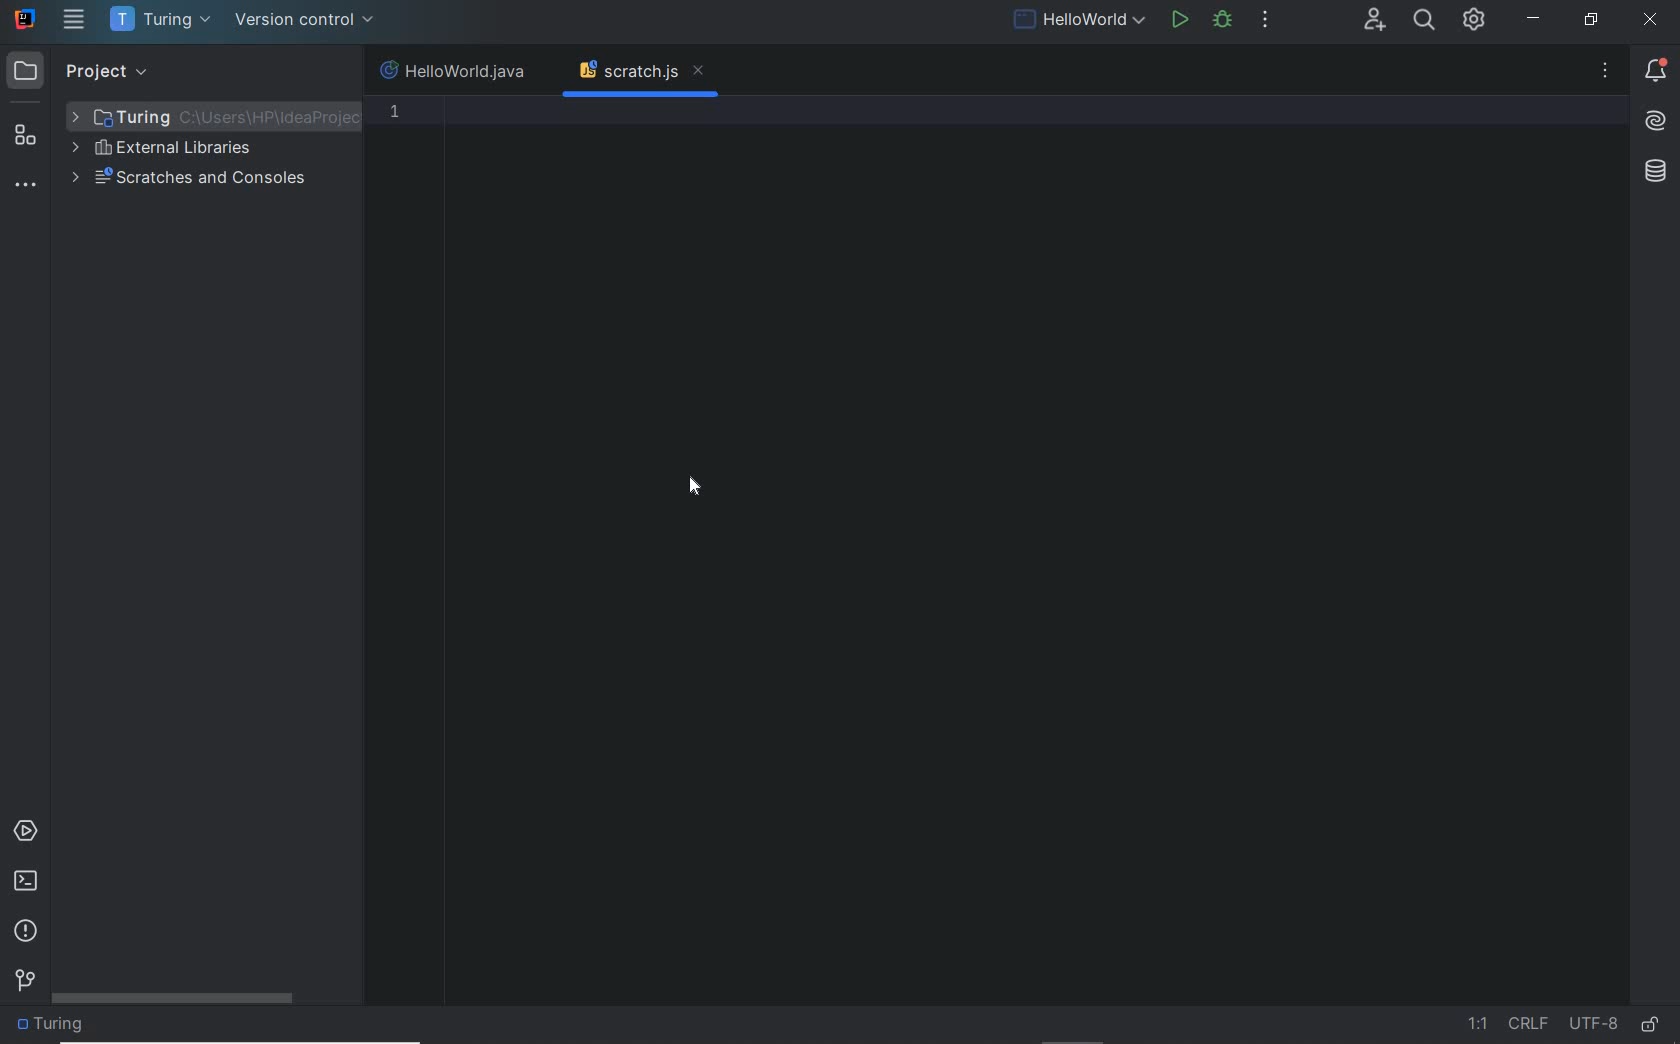 This screenshot has height=1044, width=1680. What do you see at coordinates (26, 884) in the screenshot?
I see `terminal` at bounding box center [26, 884].